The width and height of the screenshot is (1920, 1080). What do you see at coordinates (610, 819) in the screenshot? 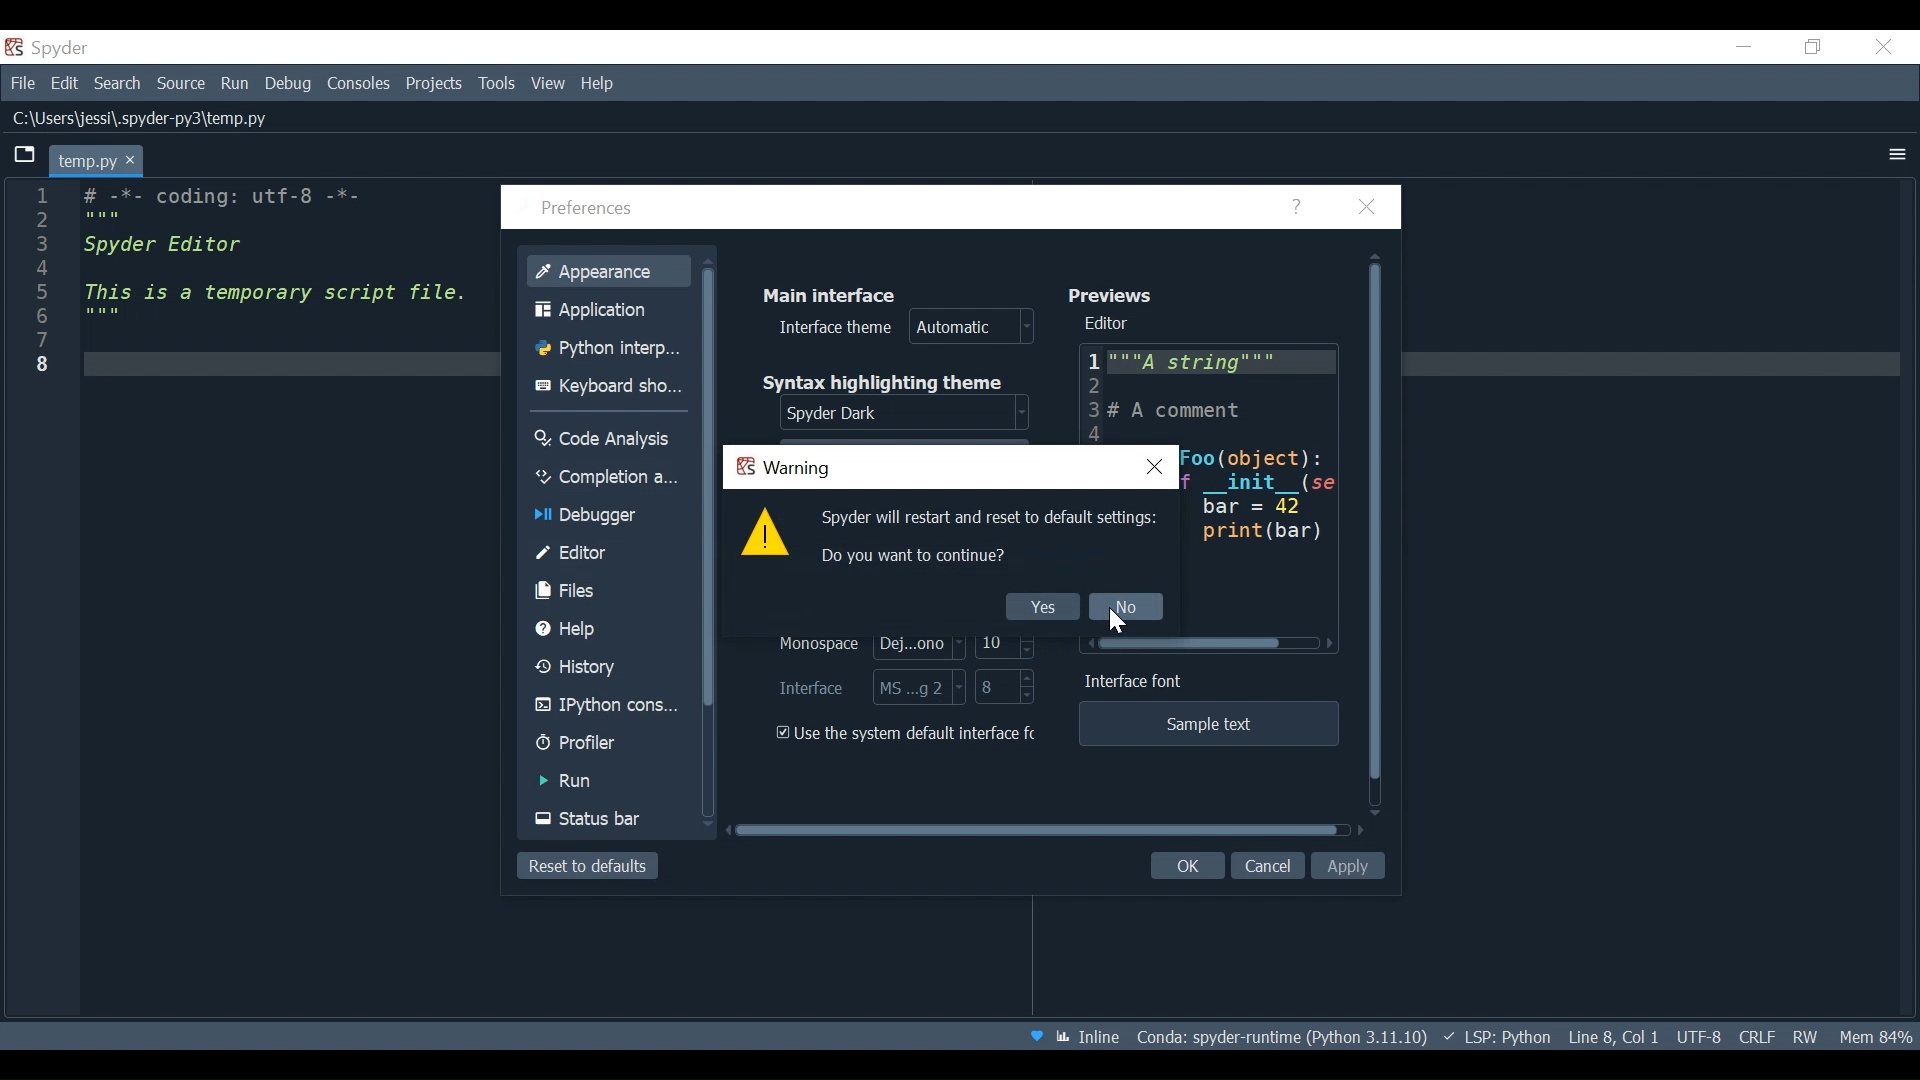
I see `Status bar` at bounding box center [610, 819].